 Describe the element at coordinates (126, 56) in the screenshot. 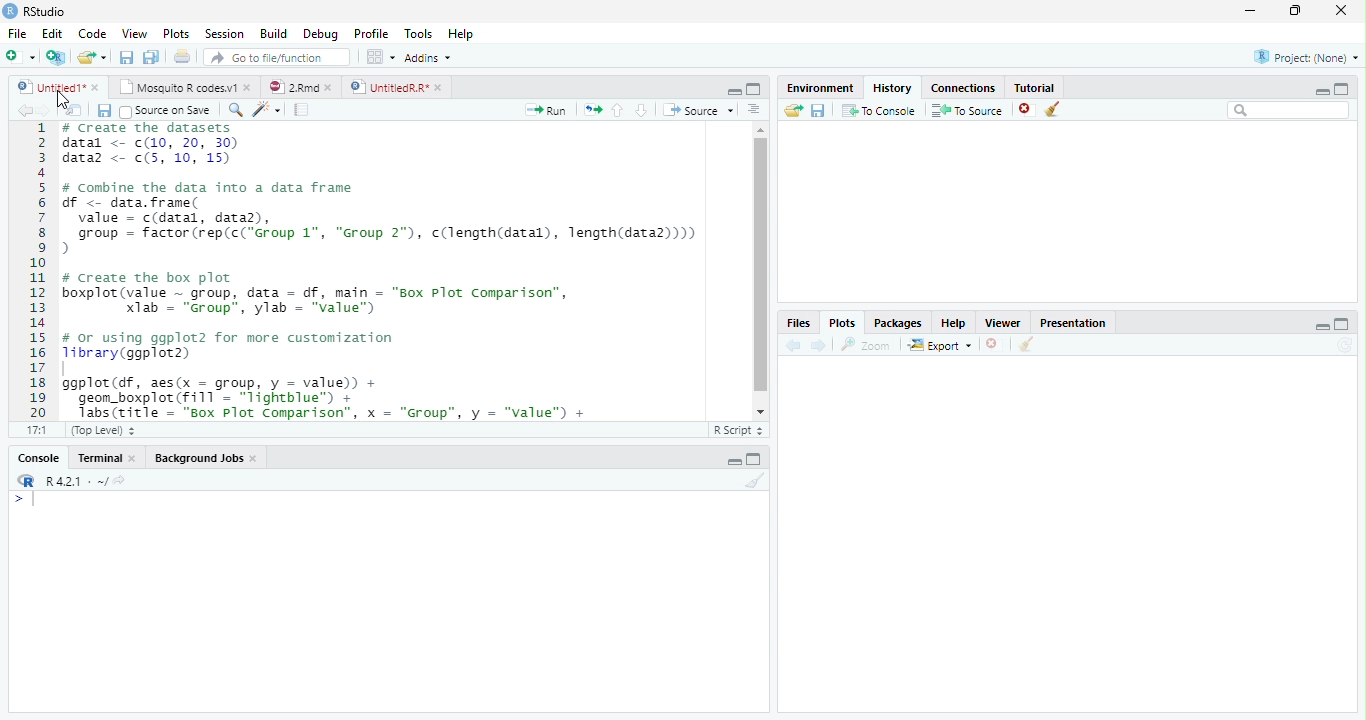

I see `Save current document` at that location.